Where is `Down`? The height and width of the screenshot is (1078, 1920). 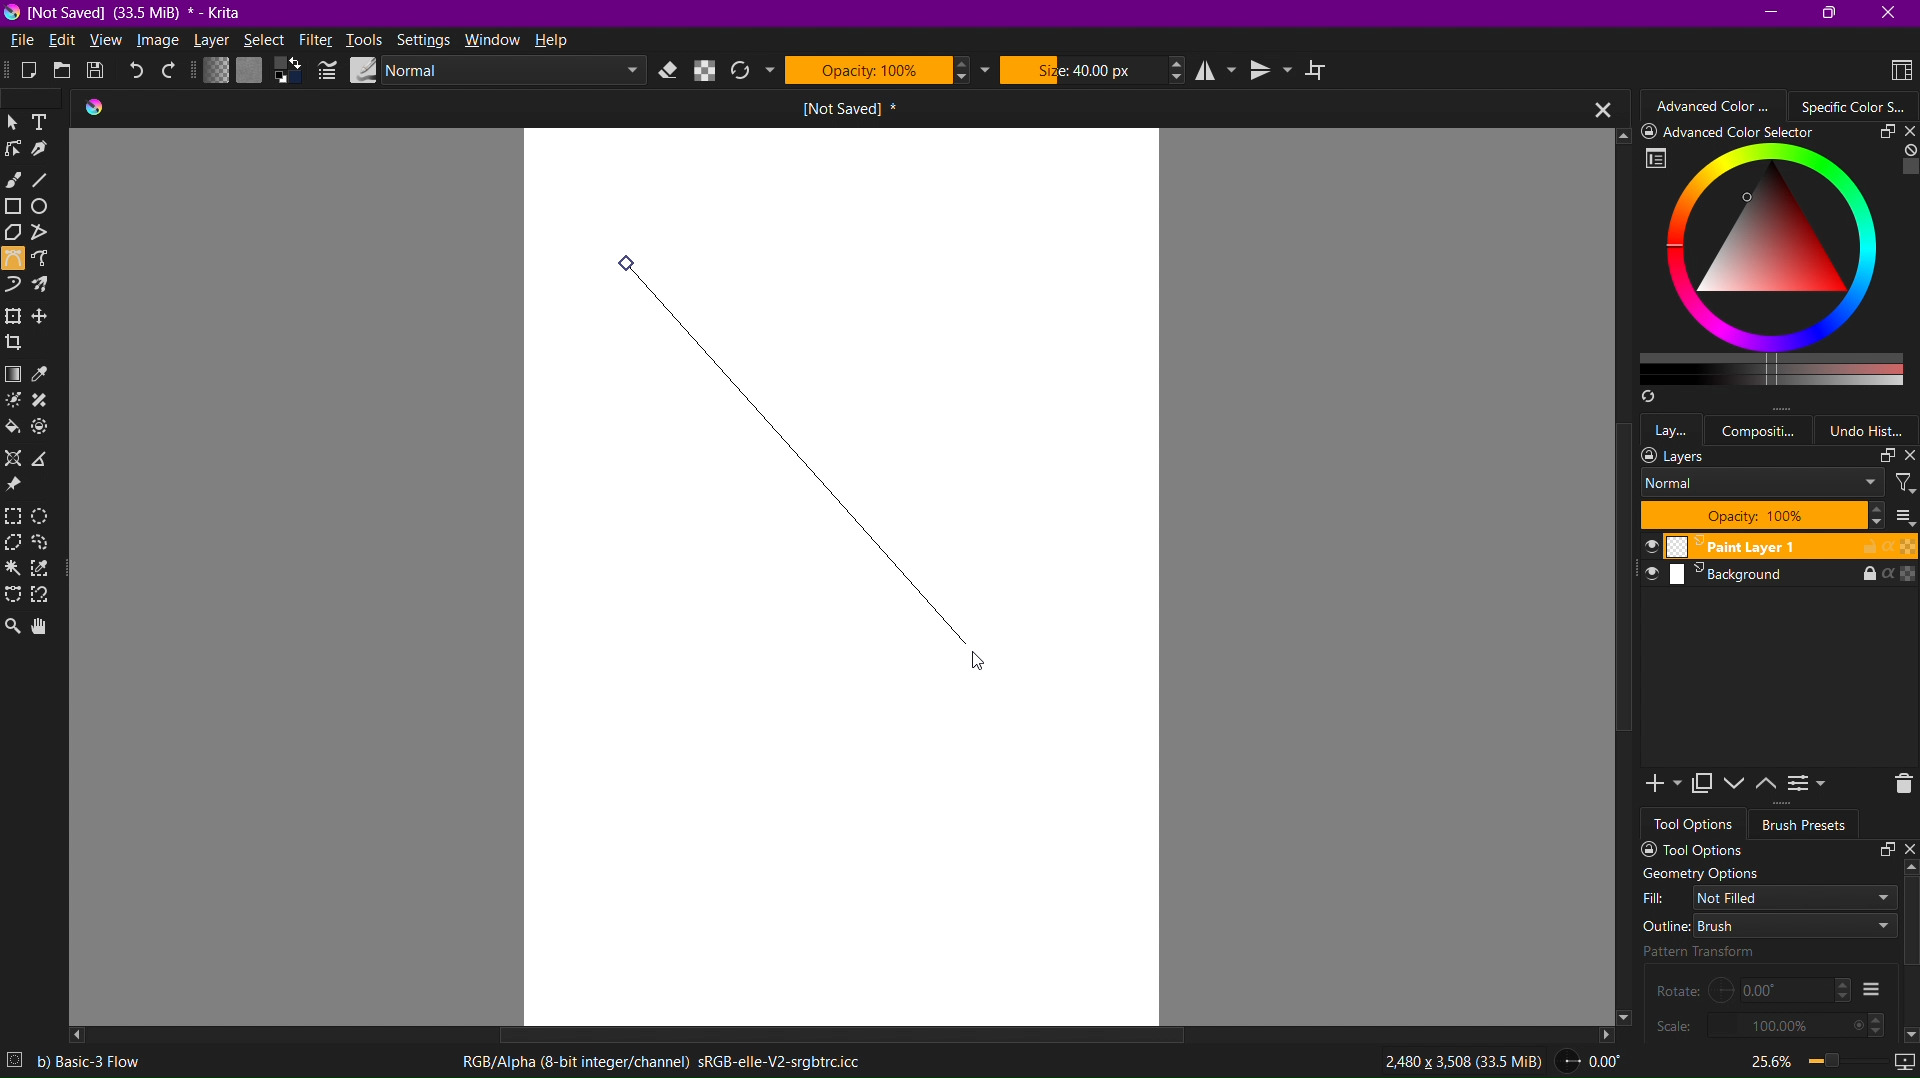
Down is located at coordinates (1629, 1020).